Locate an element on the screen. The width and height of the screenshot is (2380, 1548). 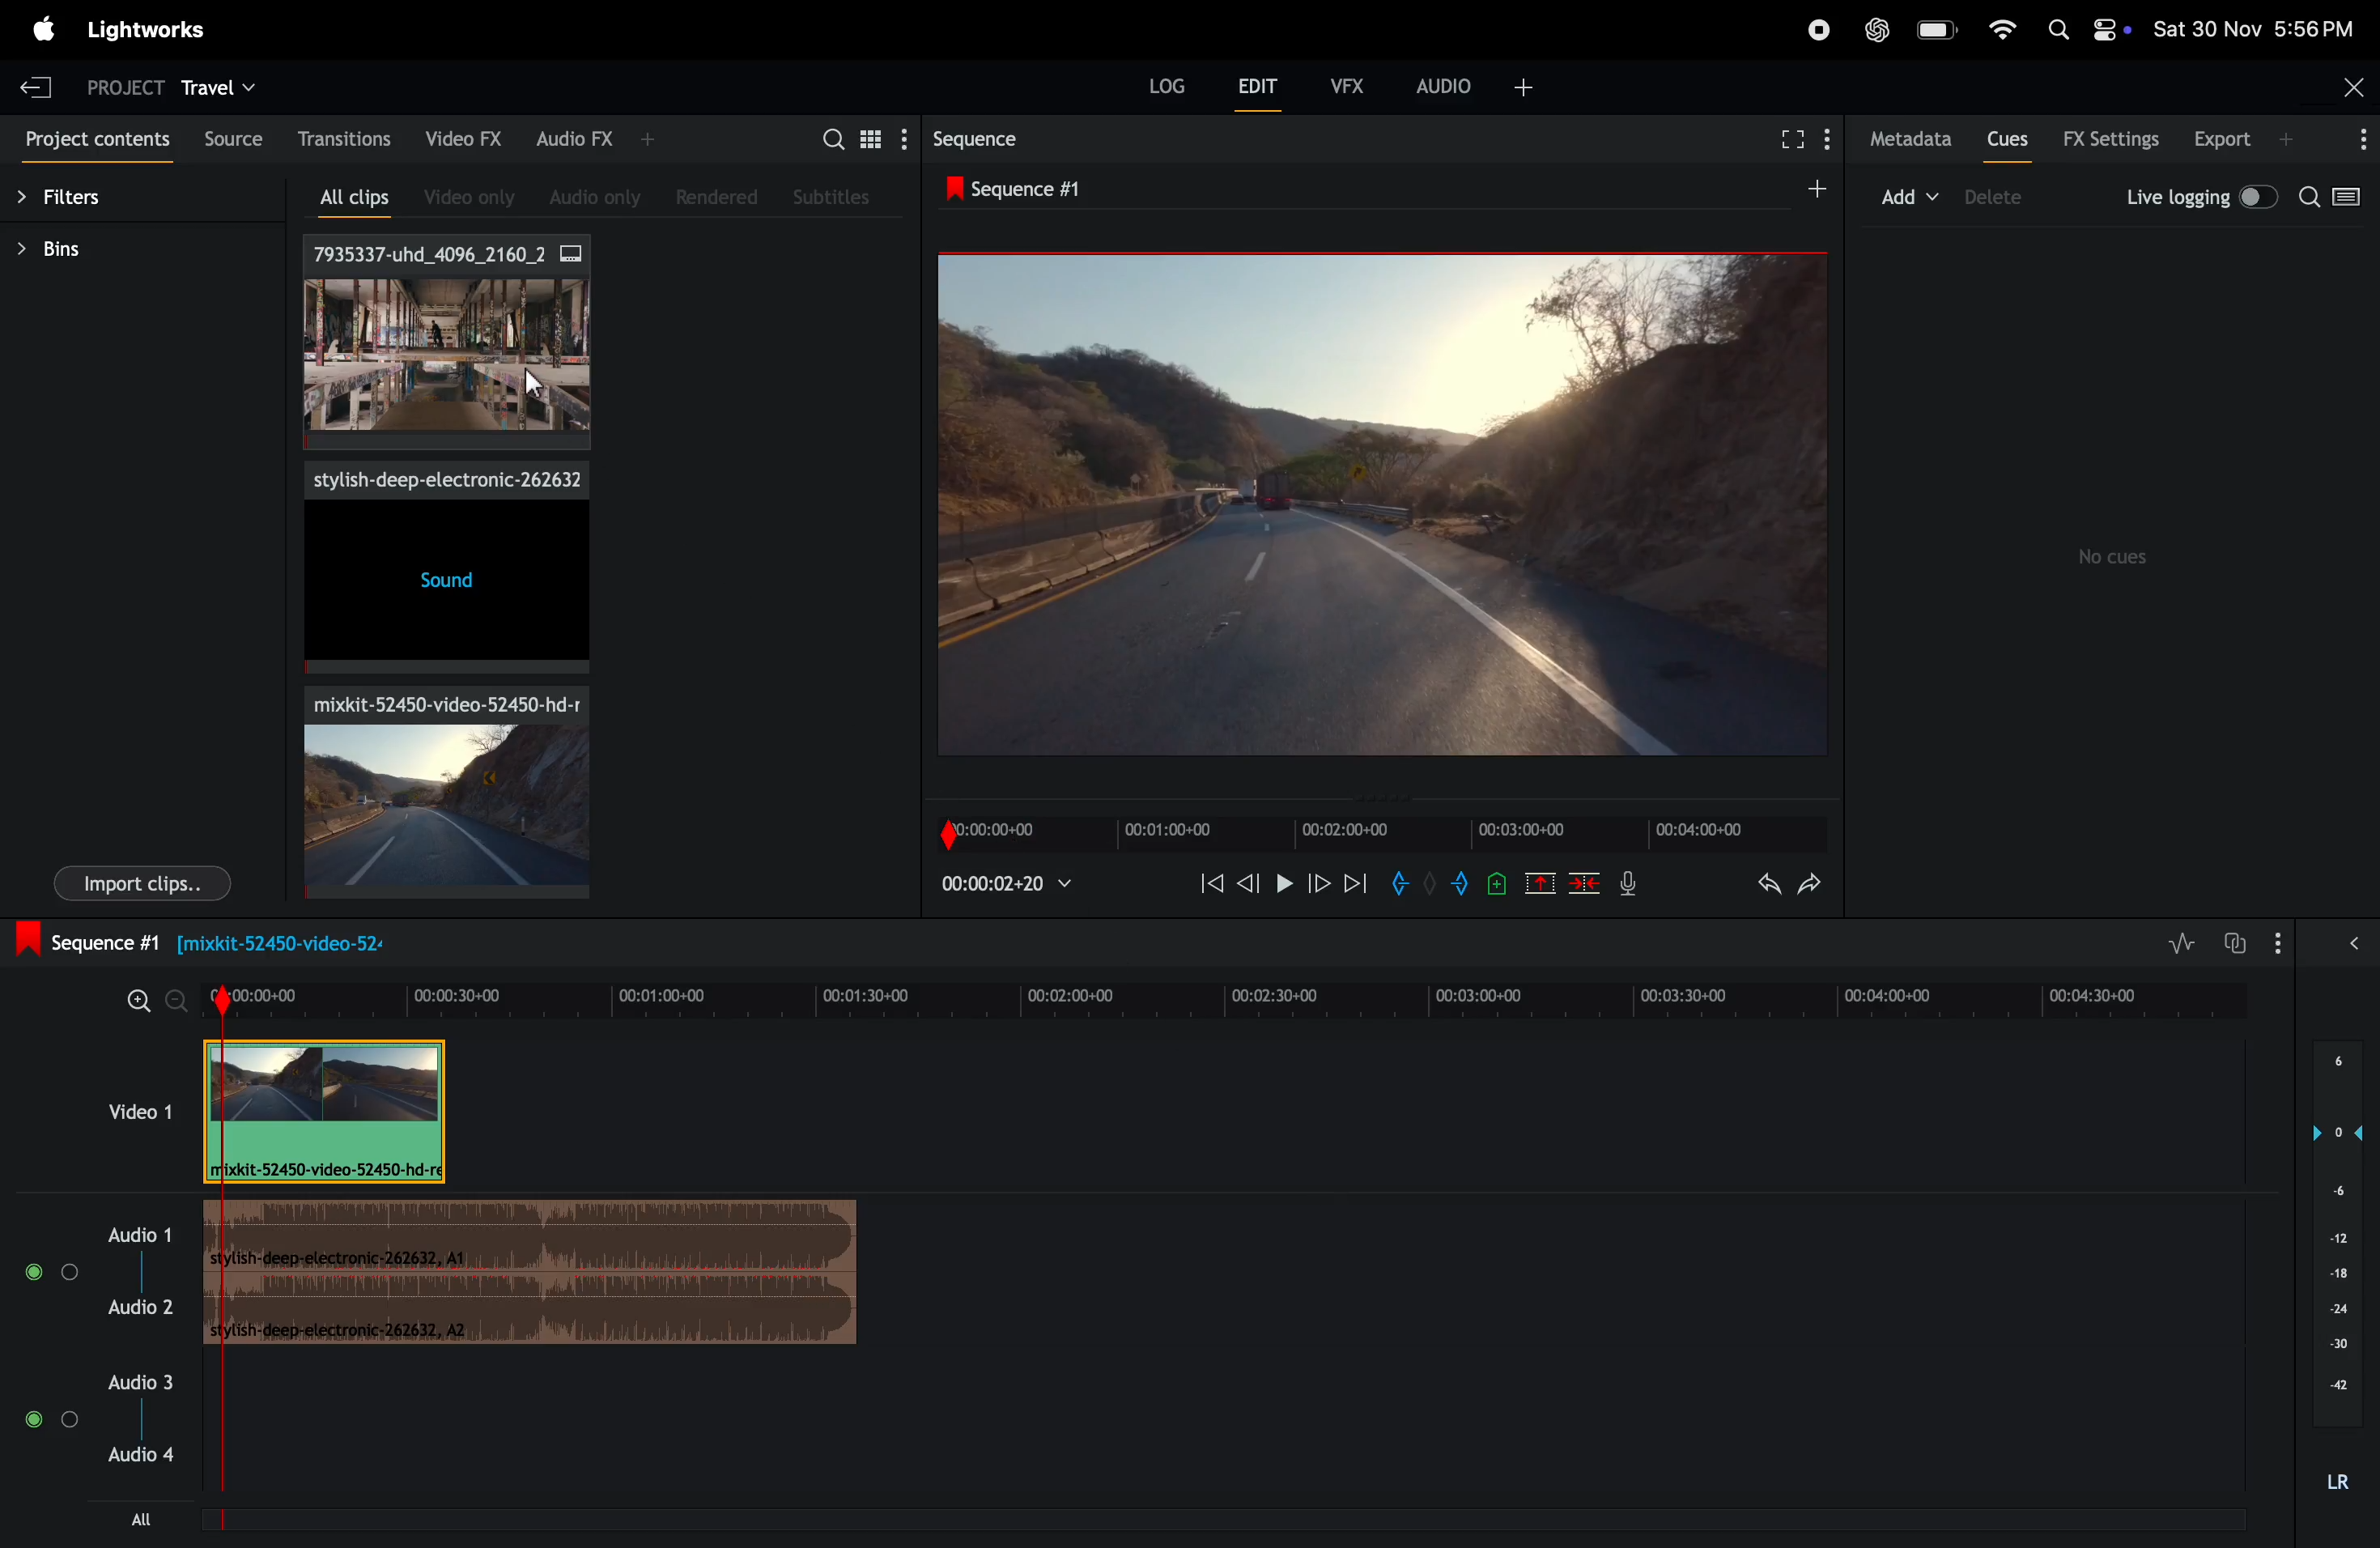
audip track is located at coordinates (536, 1276).